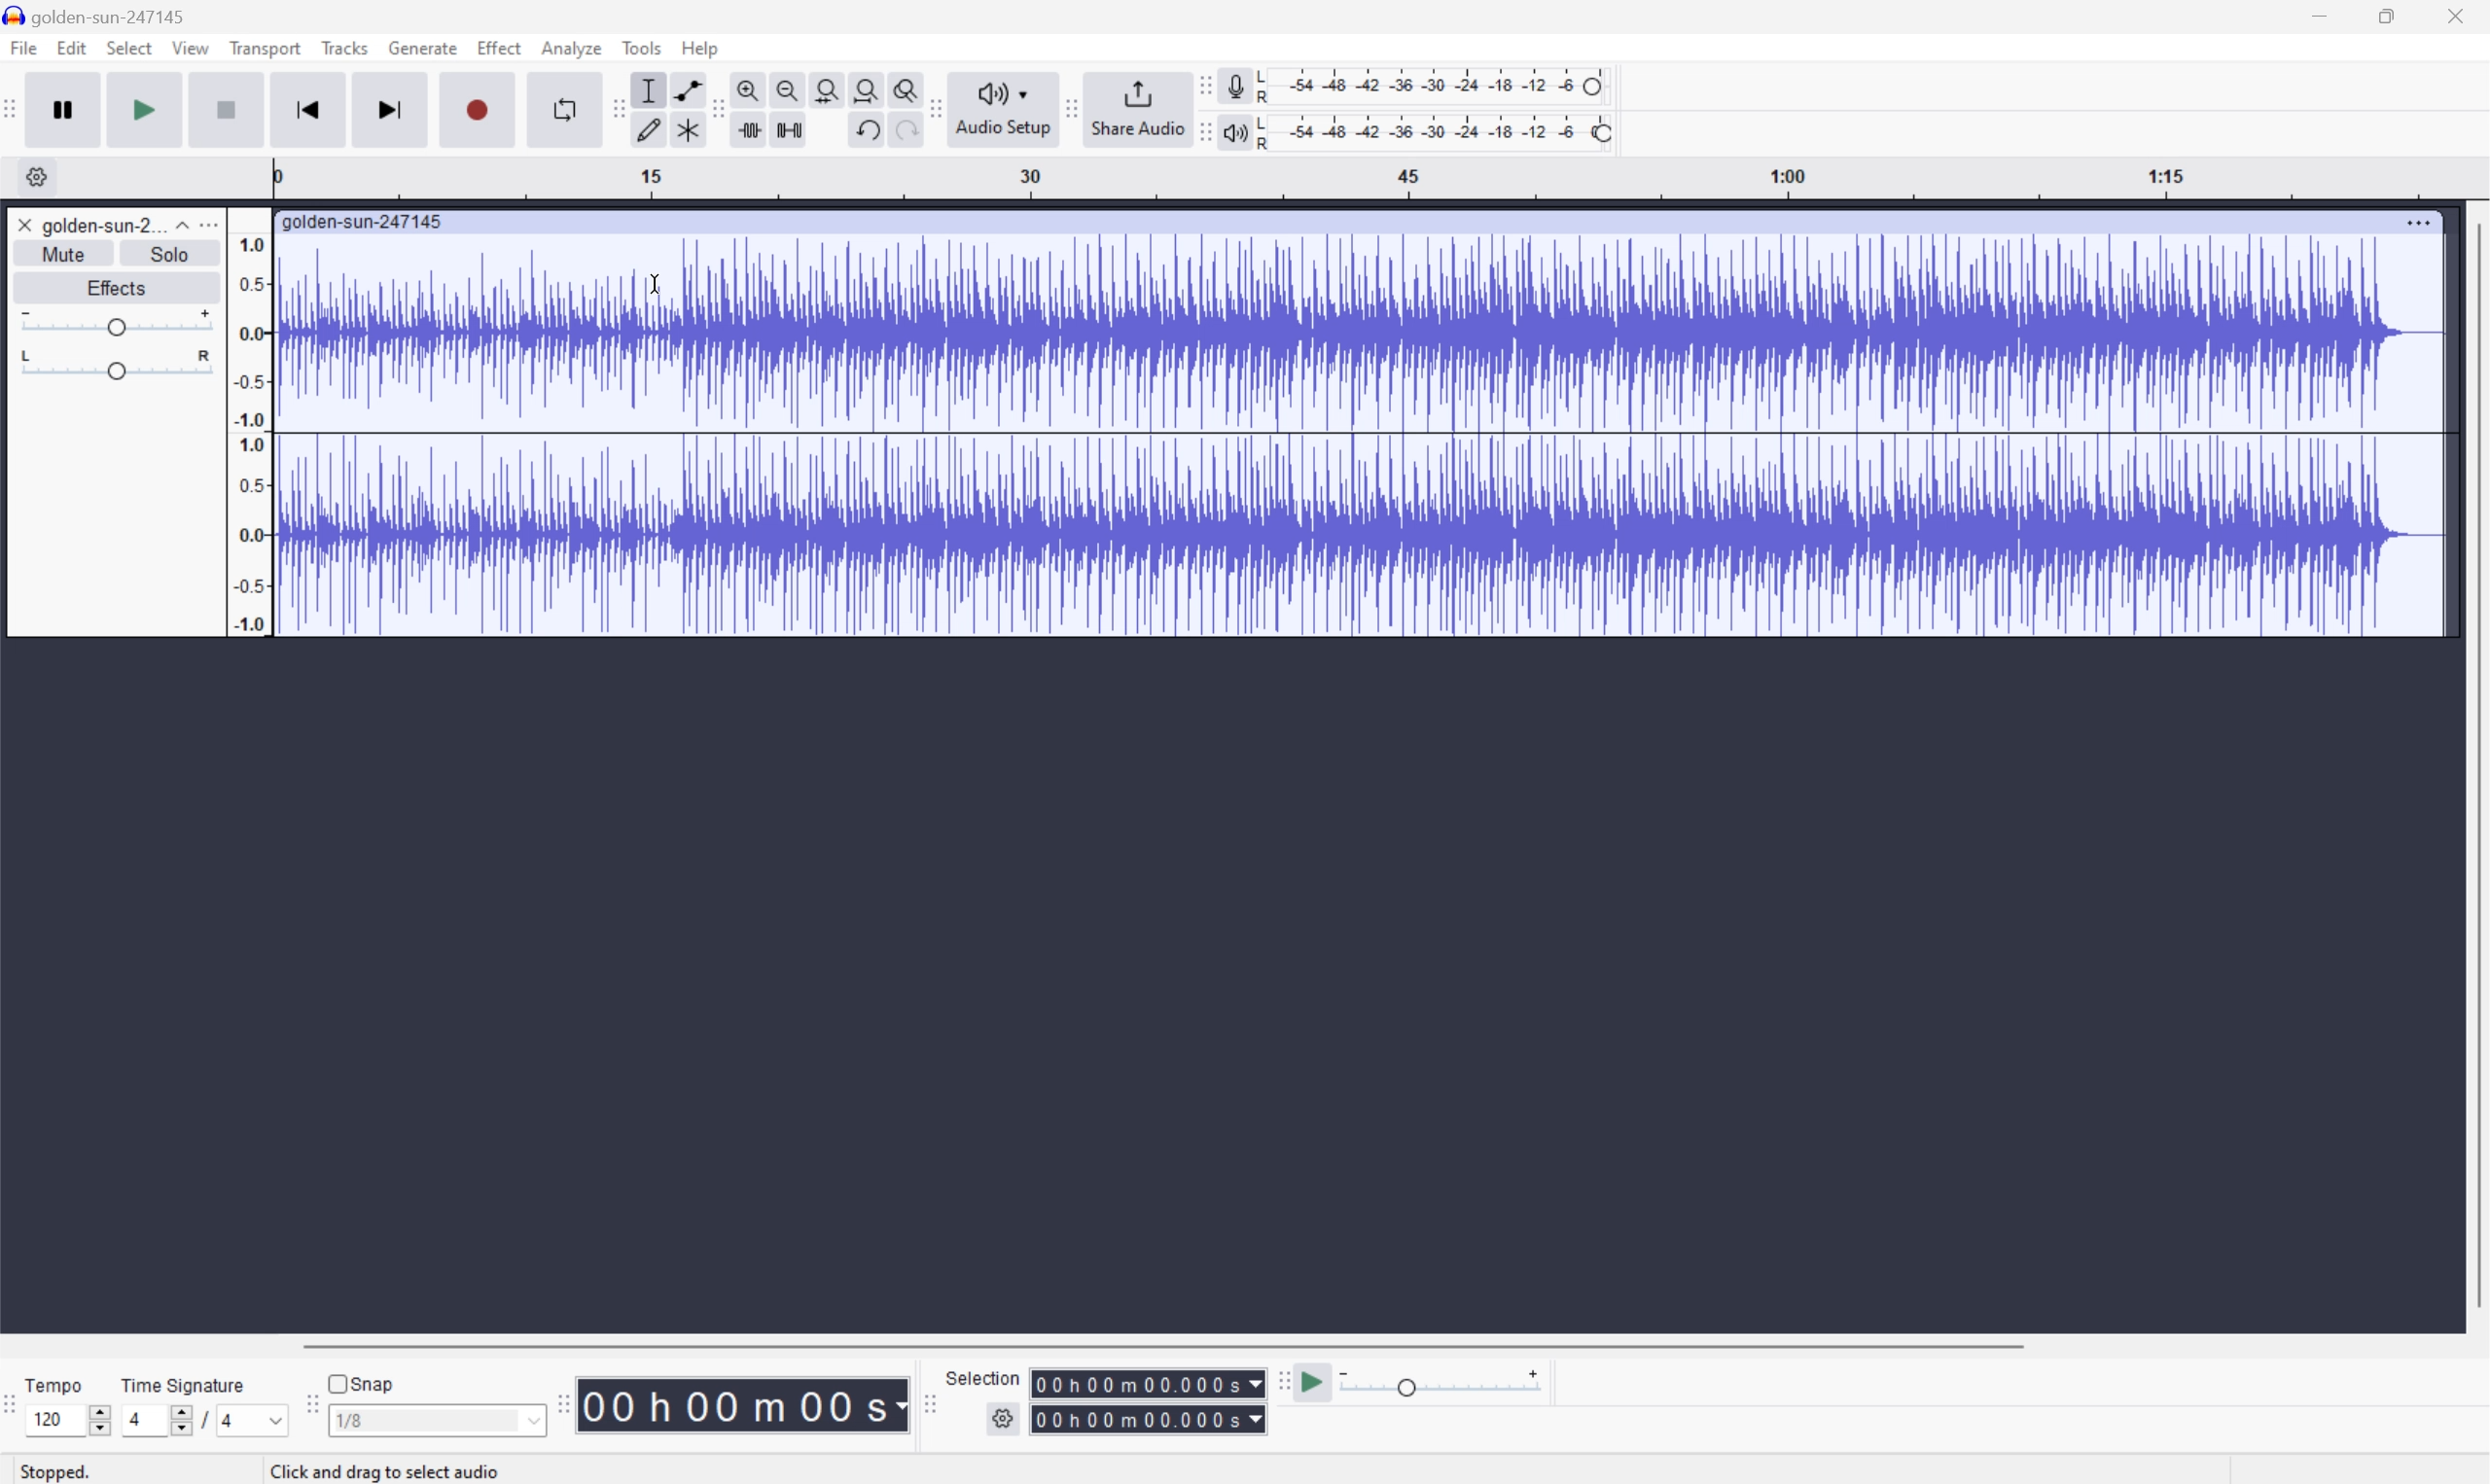  What do you see at coordinates (480, 110) in the screenshot?
I see `Record / Record new track` at bounding box center [480, 110].